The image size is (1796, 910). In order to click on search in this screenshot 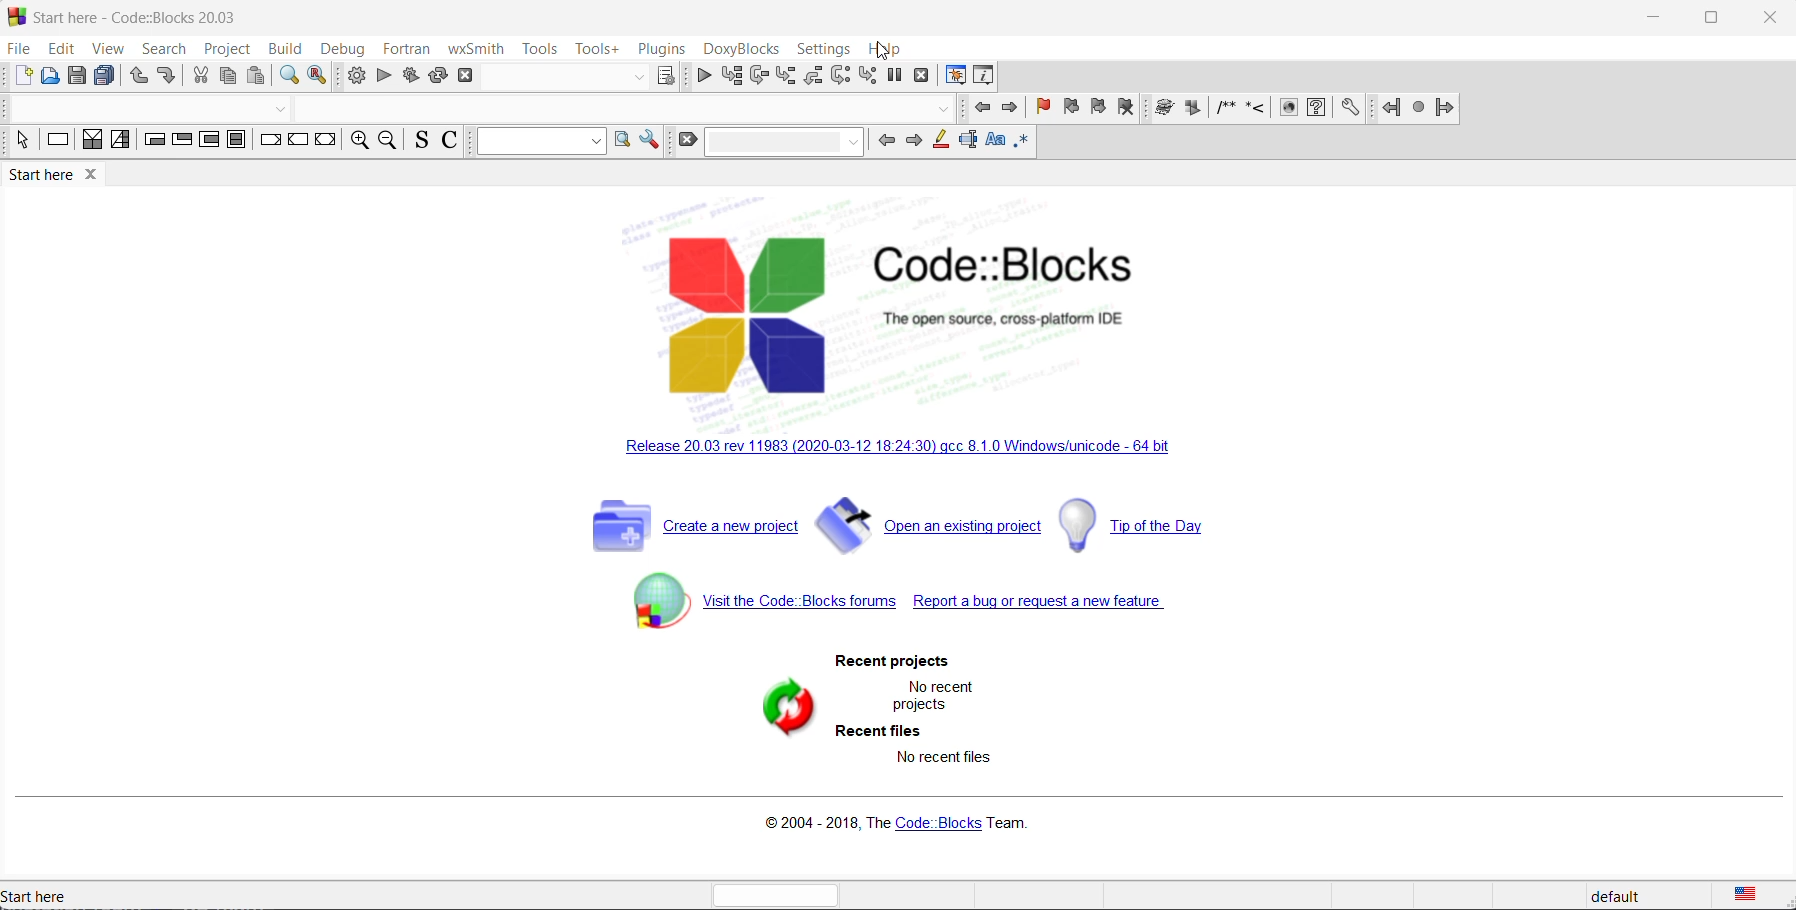, I will do `click(163, 48)`.